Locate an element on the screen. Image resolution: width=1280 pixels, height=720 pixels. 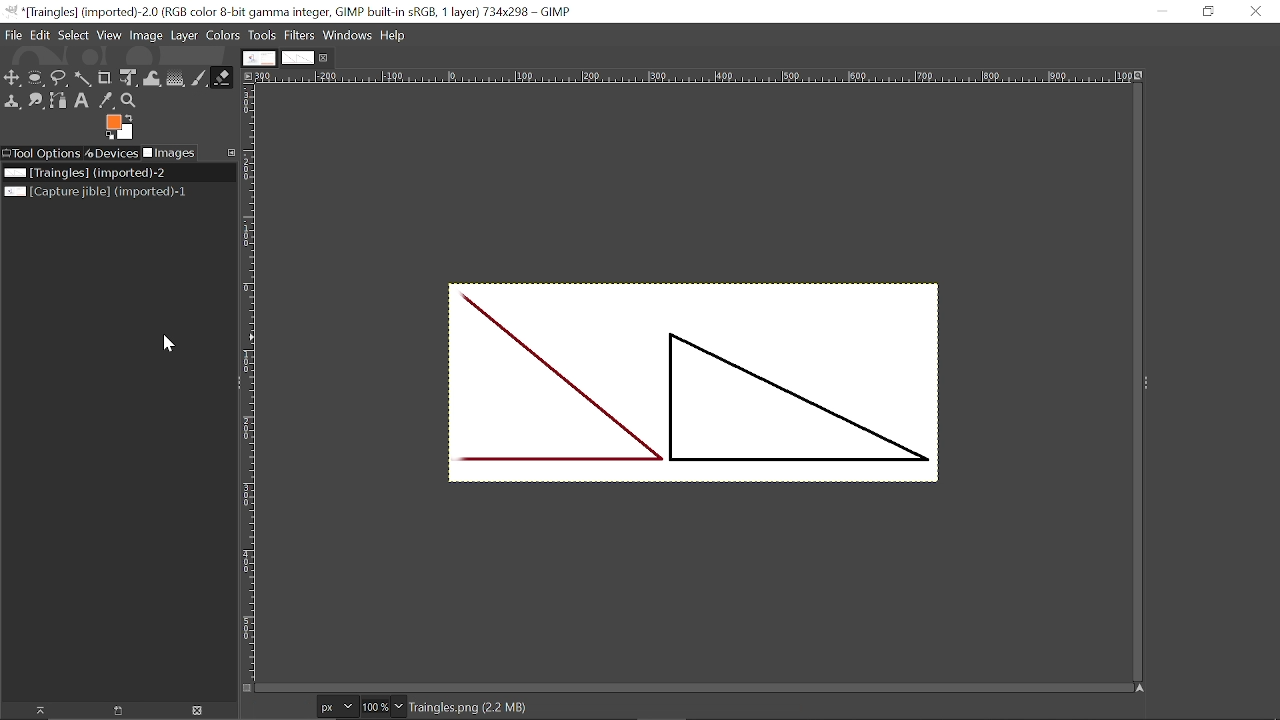
Gradient tool is located at coordinates (176, 78).